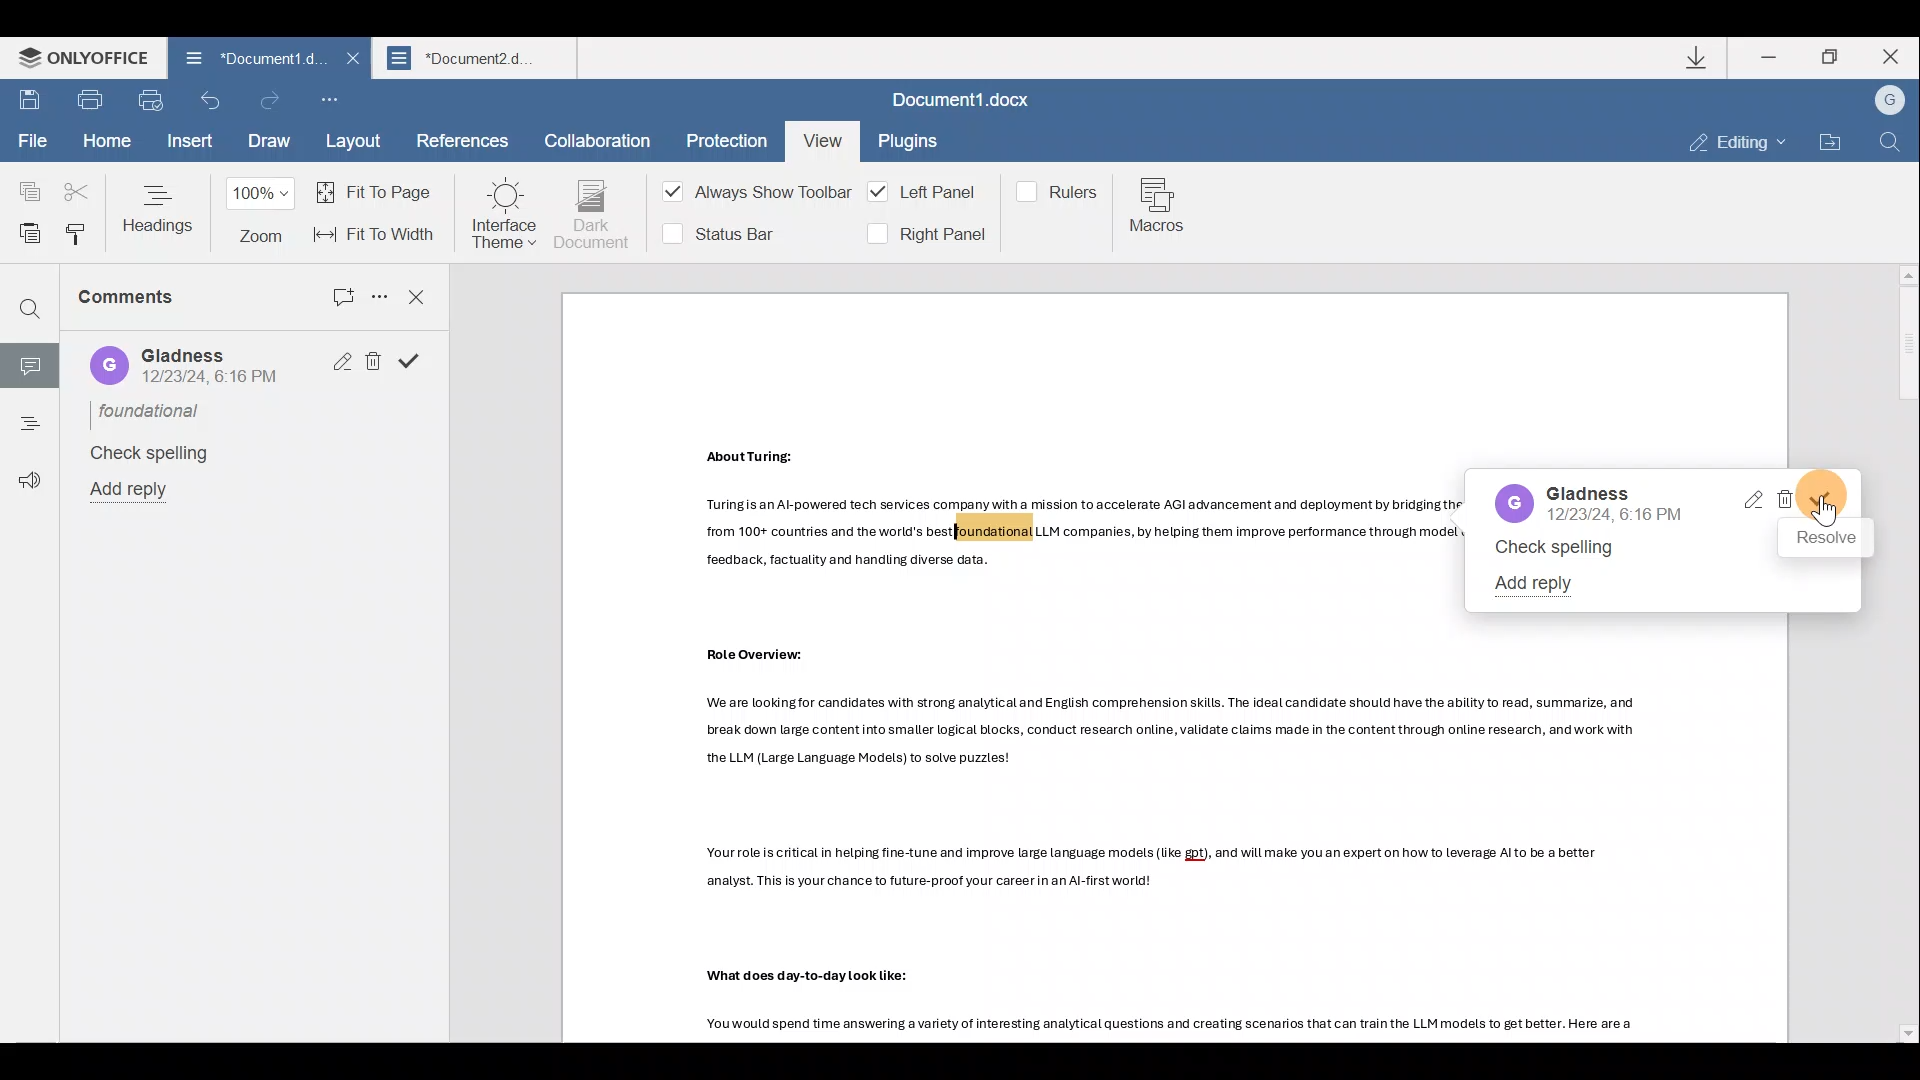 The width and height of the screenshot is (1920, 1080). What do you see at coordinates (330, 292) in the screenshot?
I see `Add comment` at bounding box center [330, 292].